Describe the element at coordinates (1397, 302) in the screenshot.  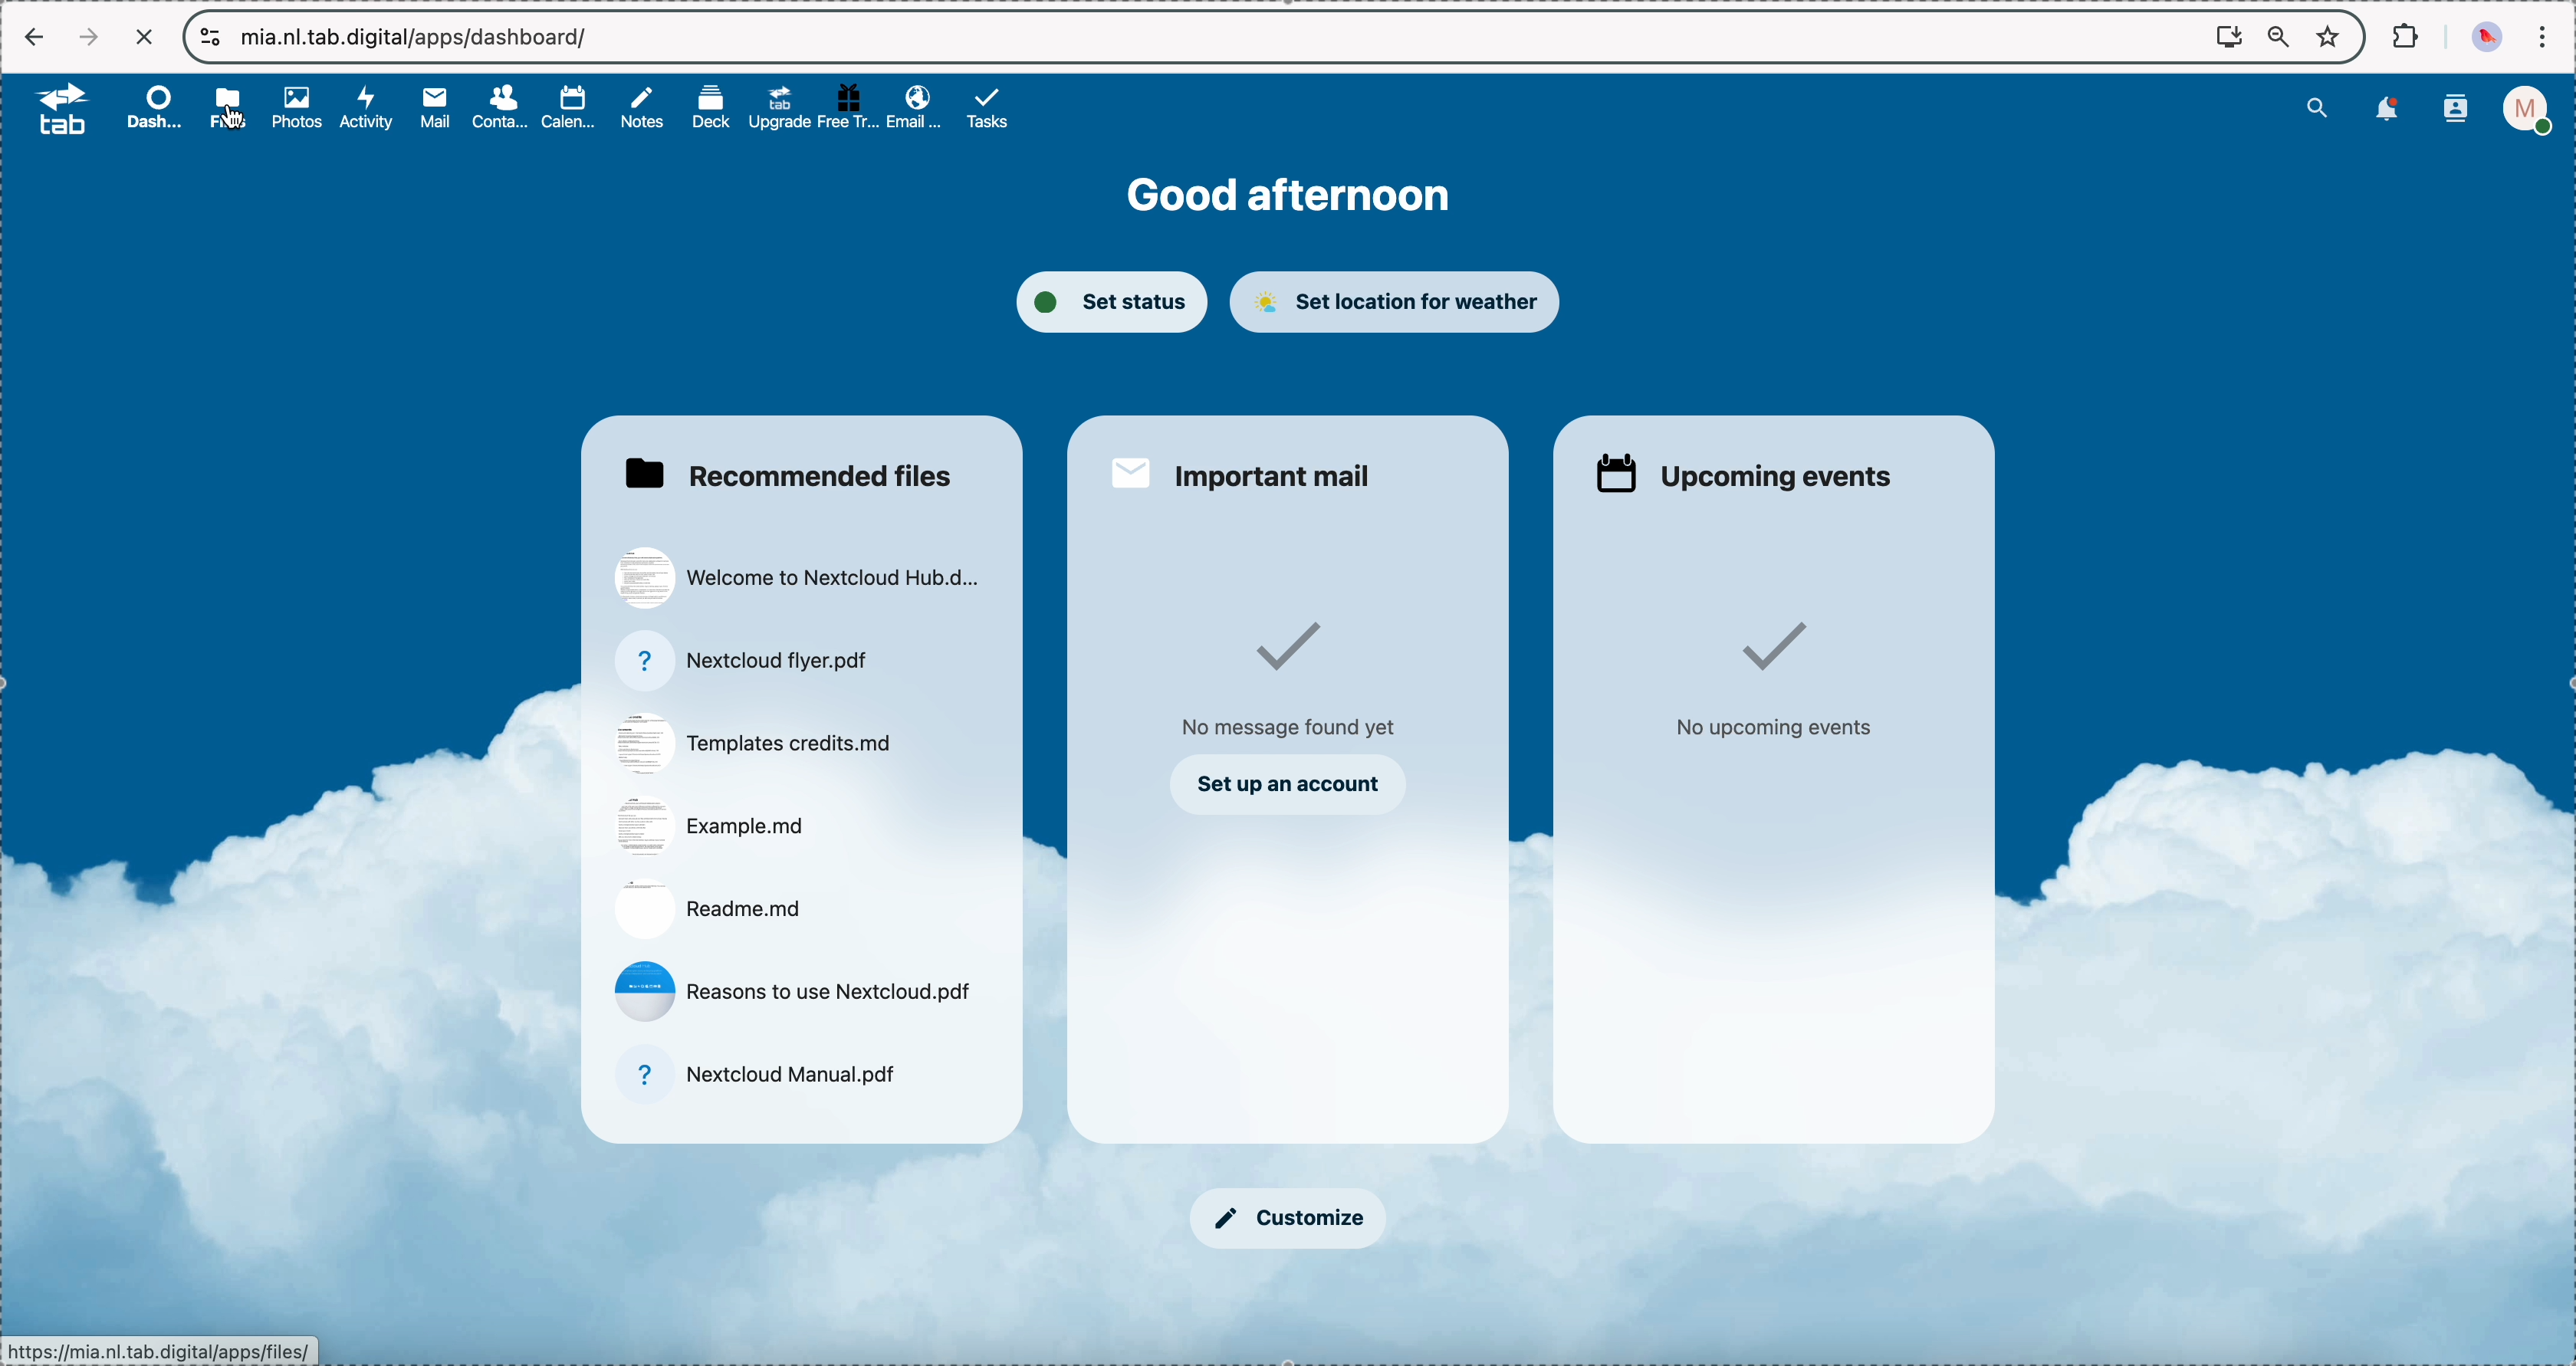
I see `set location for weather` at that location.